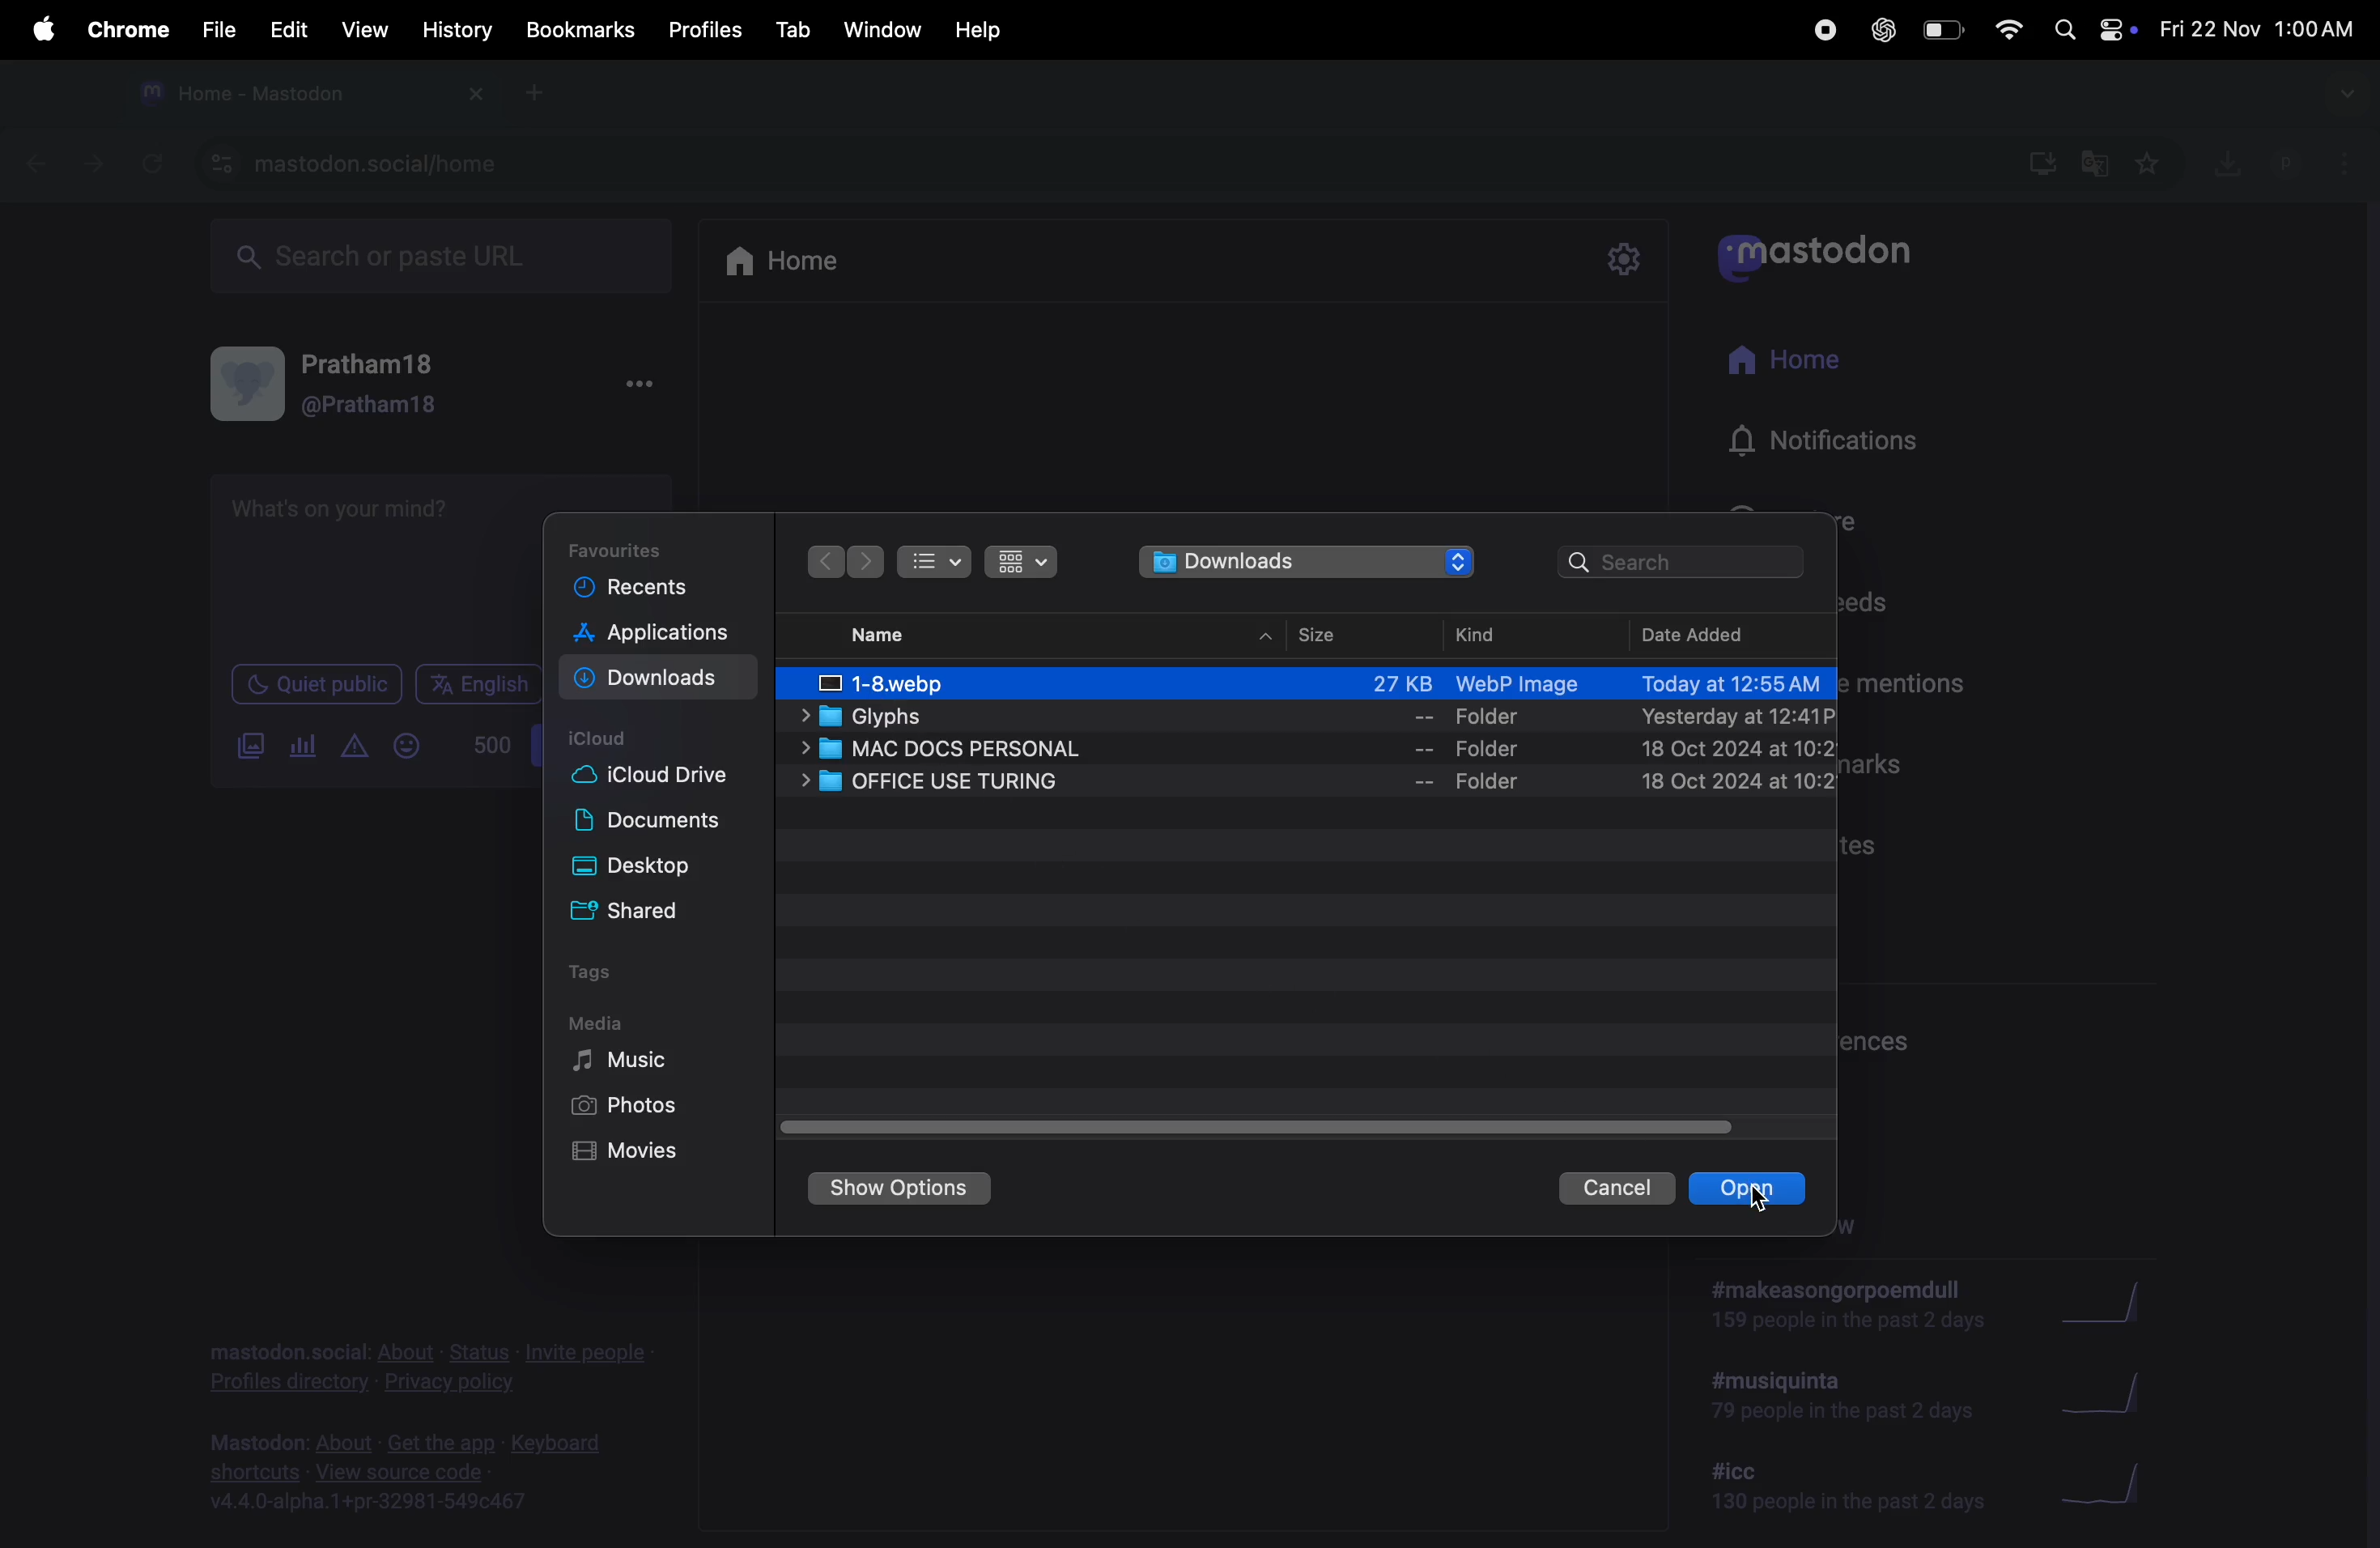  What do you see at coordinates (789, 30) in the screenshot?
I see `tab` at bounding box center [789, 30].